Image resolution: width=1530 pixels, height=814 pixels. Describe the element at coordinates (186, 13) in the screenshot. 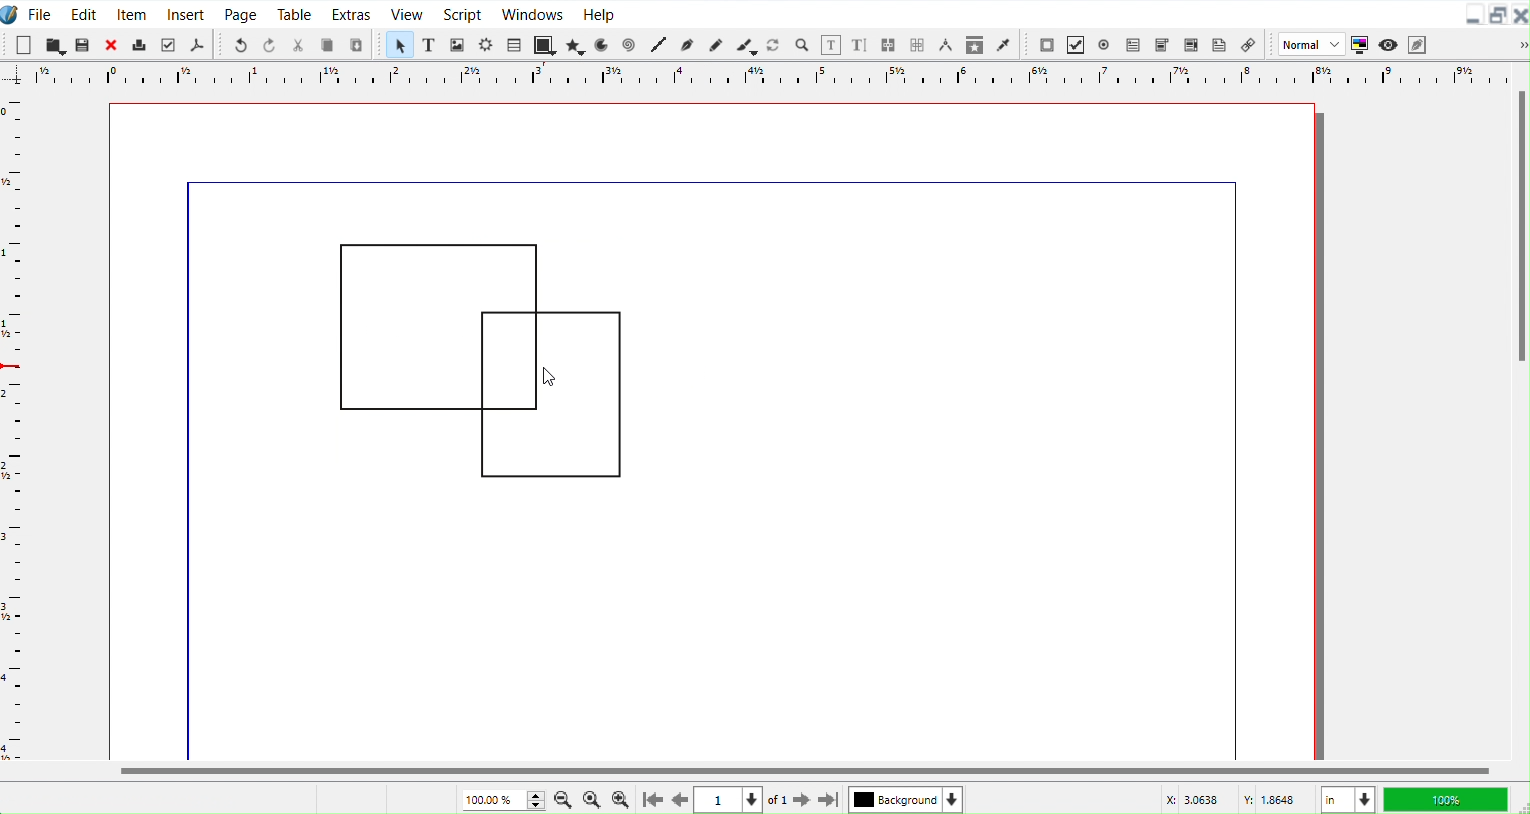

I see `Insert` at that location.